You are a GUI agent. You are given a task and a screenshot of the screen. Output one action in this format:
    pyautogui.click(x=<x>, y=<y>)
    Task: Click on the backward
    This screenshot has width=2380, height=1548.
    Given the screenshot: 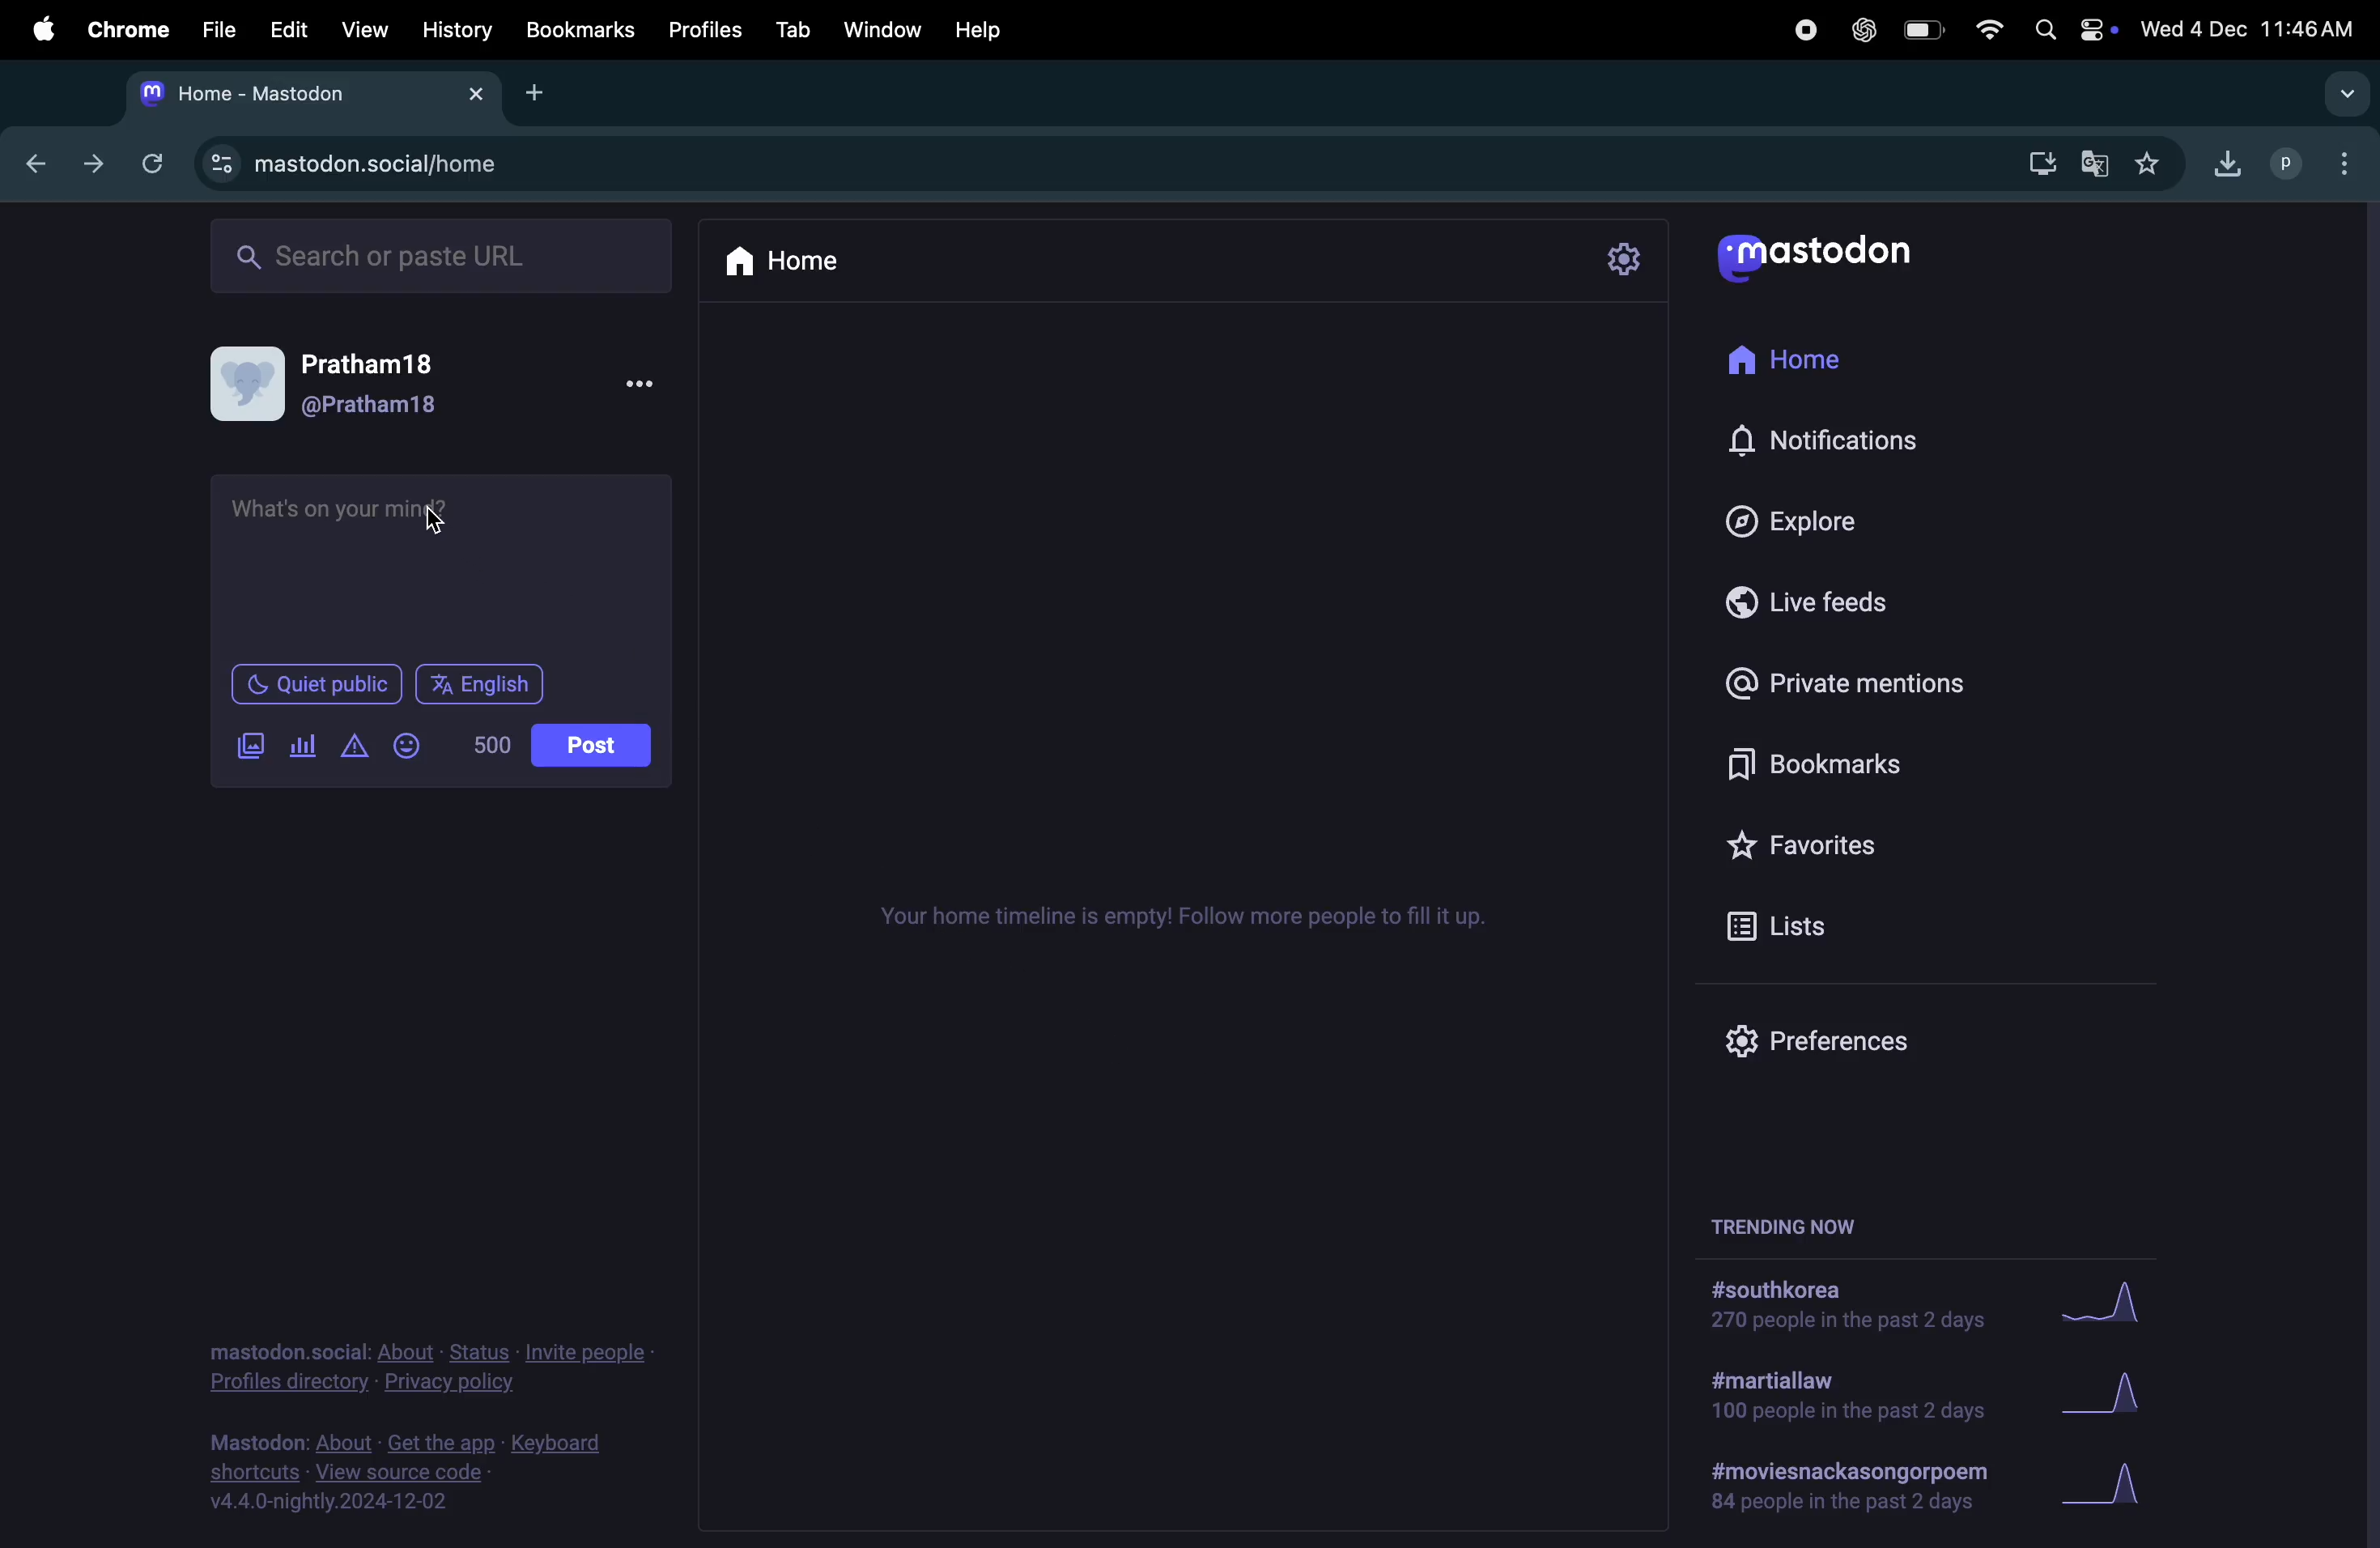 What is the action you would take?
    pyautogui.click(x=41, y=159)
    